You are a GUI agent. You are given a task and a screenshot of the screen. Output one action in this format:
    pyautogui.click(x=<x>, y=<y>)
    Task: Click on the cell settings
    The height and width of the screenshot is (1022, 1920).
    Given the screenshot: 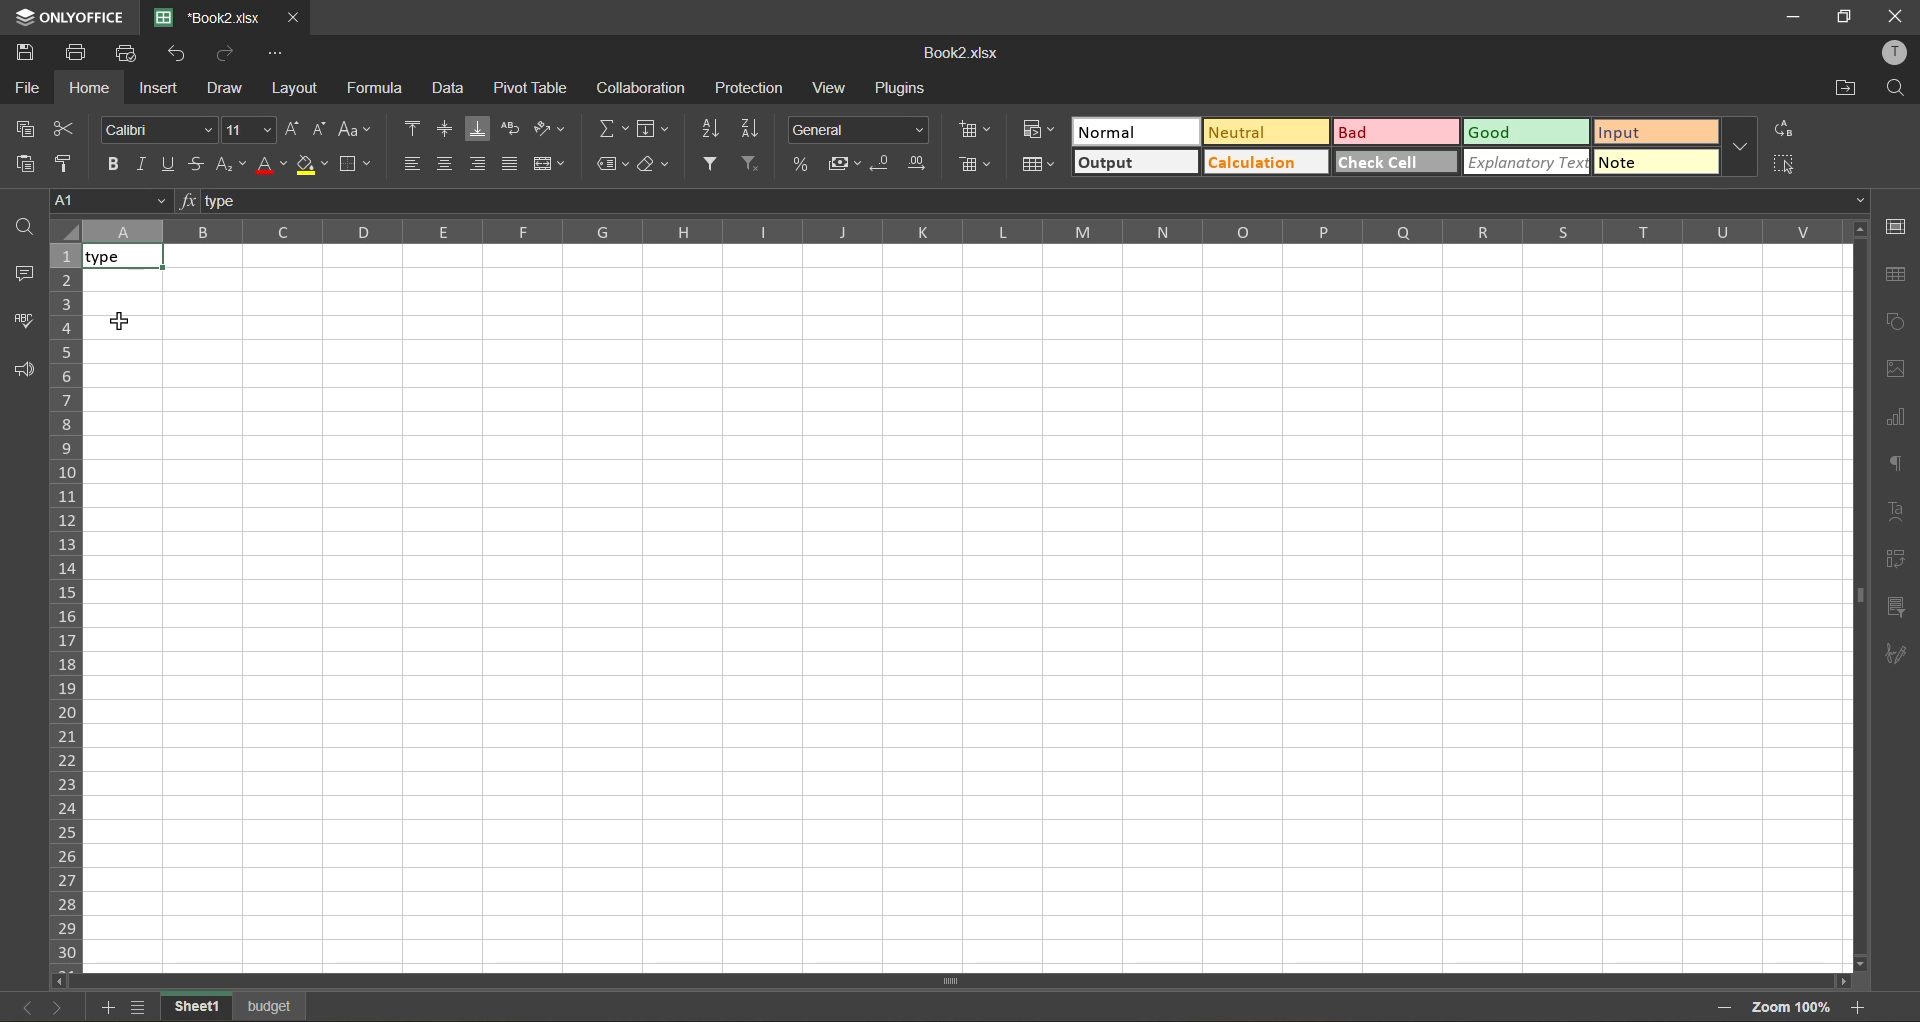 What is the action you would take?
    pyautogui.click(x=1897, y=226)
    